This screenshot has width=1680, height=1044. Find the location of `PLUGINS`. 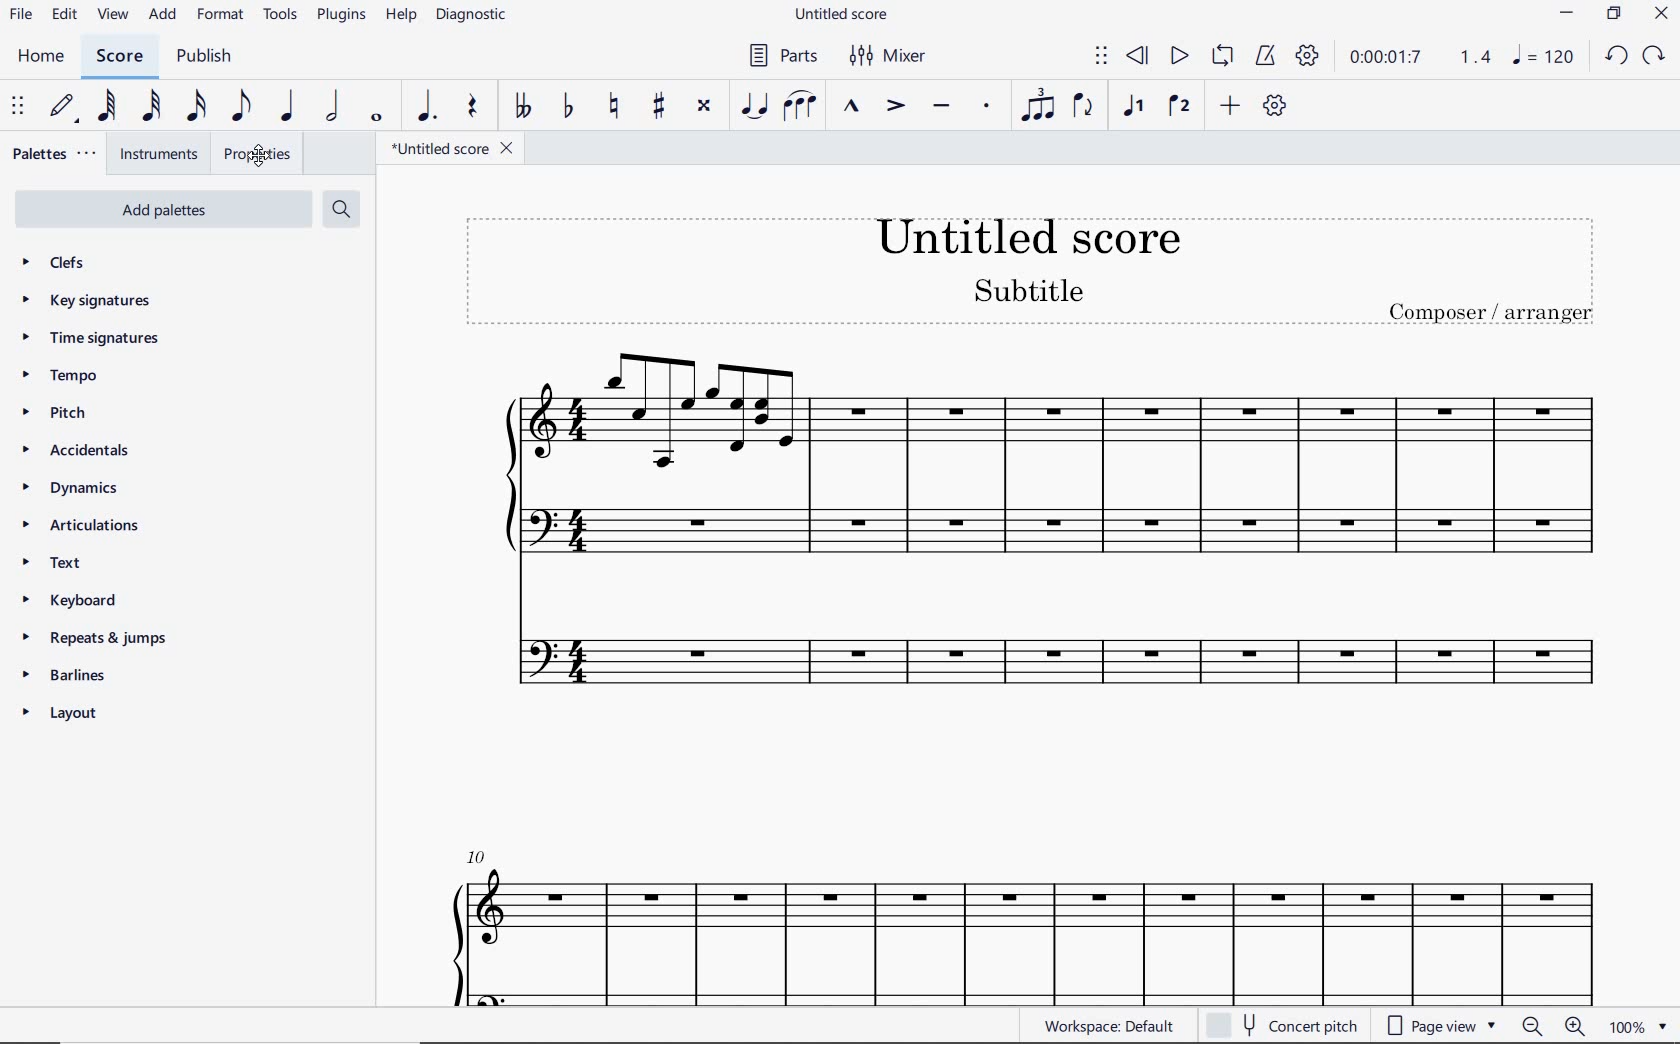

PLUGINS is located at coordinates (340, 16).